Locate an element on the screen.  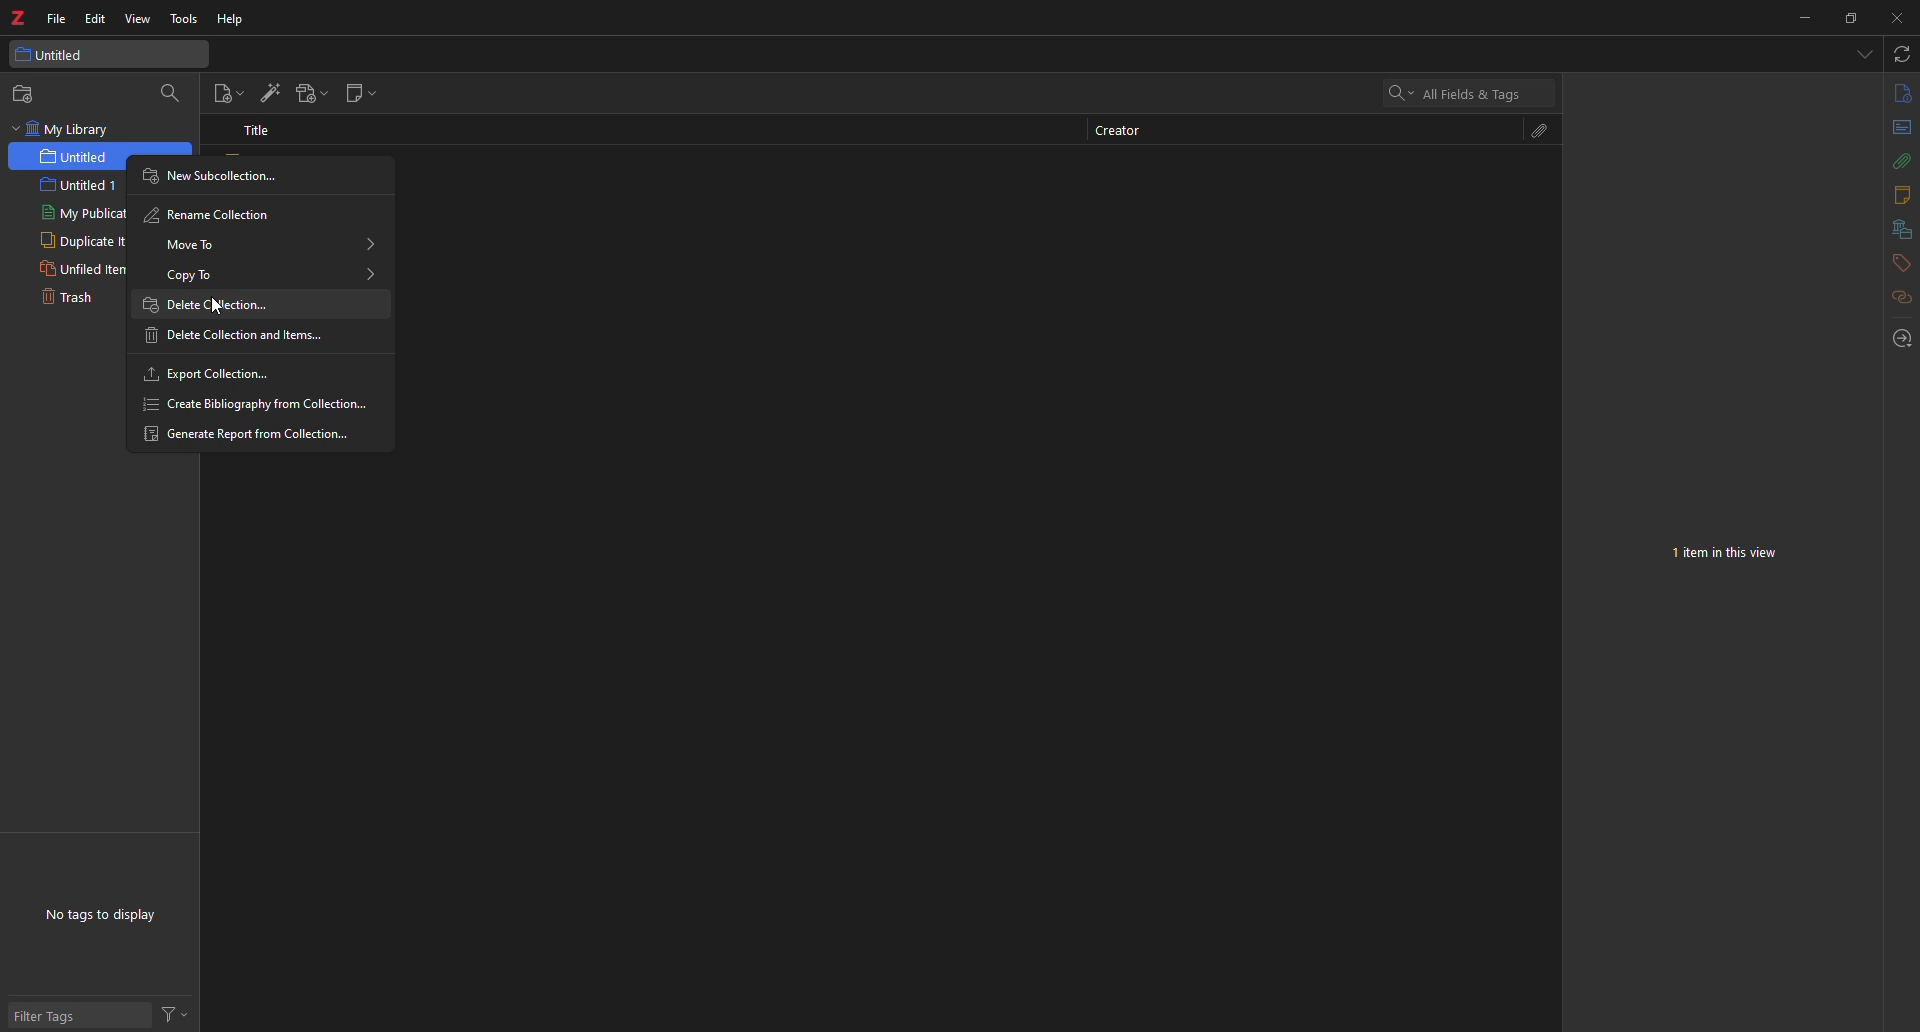
search is located at coordinates (1458, 96).